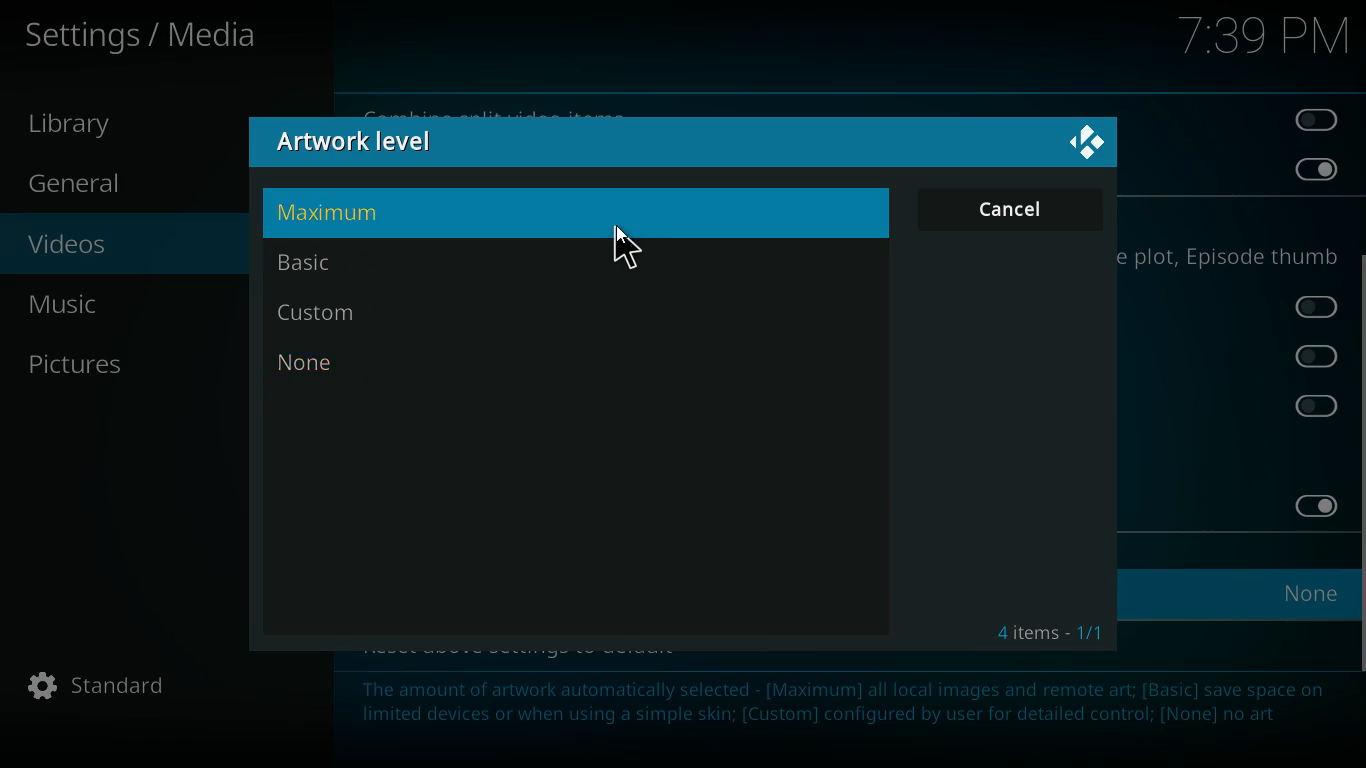 This screenshot has height=768, width=1366. What do you see at coordinates (560, 263) in the screenshot?
I see `basic` at bounding box center [560, 263].